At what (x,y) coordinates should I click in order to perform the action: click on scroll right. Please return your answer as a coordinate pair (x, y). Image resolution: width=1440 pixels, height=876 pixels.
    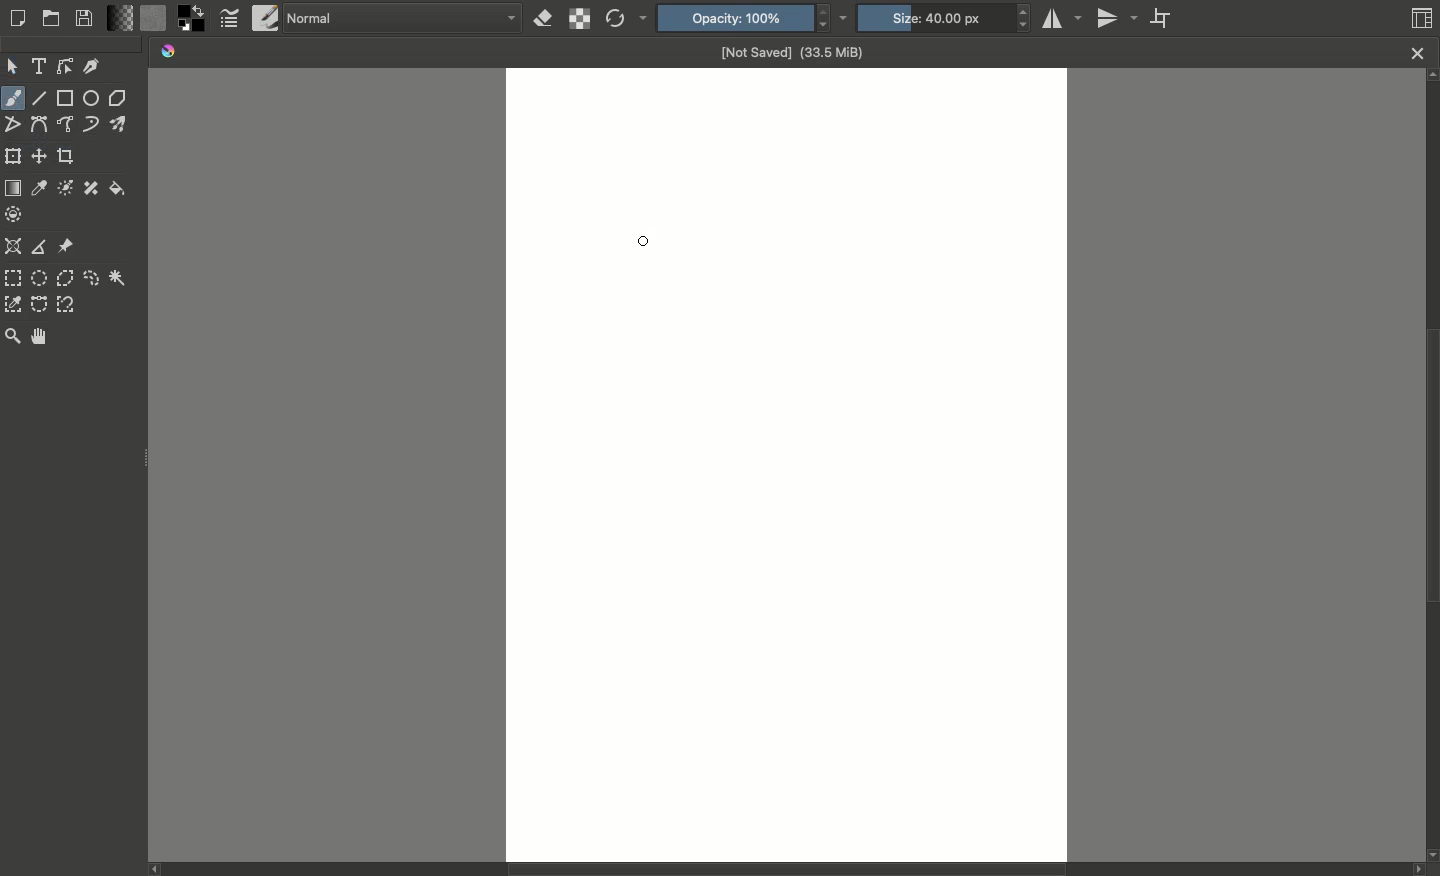
    Looking at the image, I should click on (1414, 870).